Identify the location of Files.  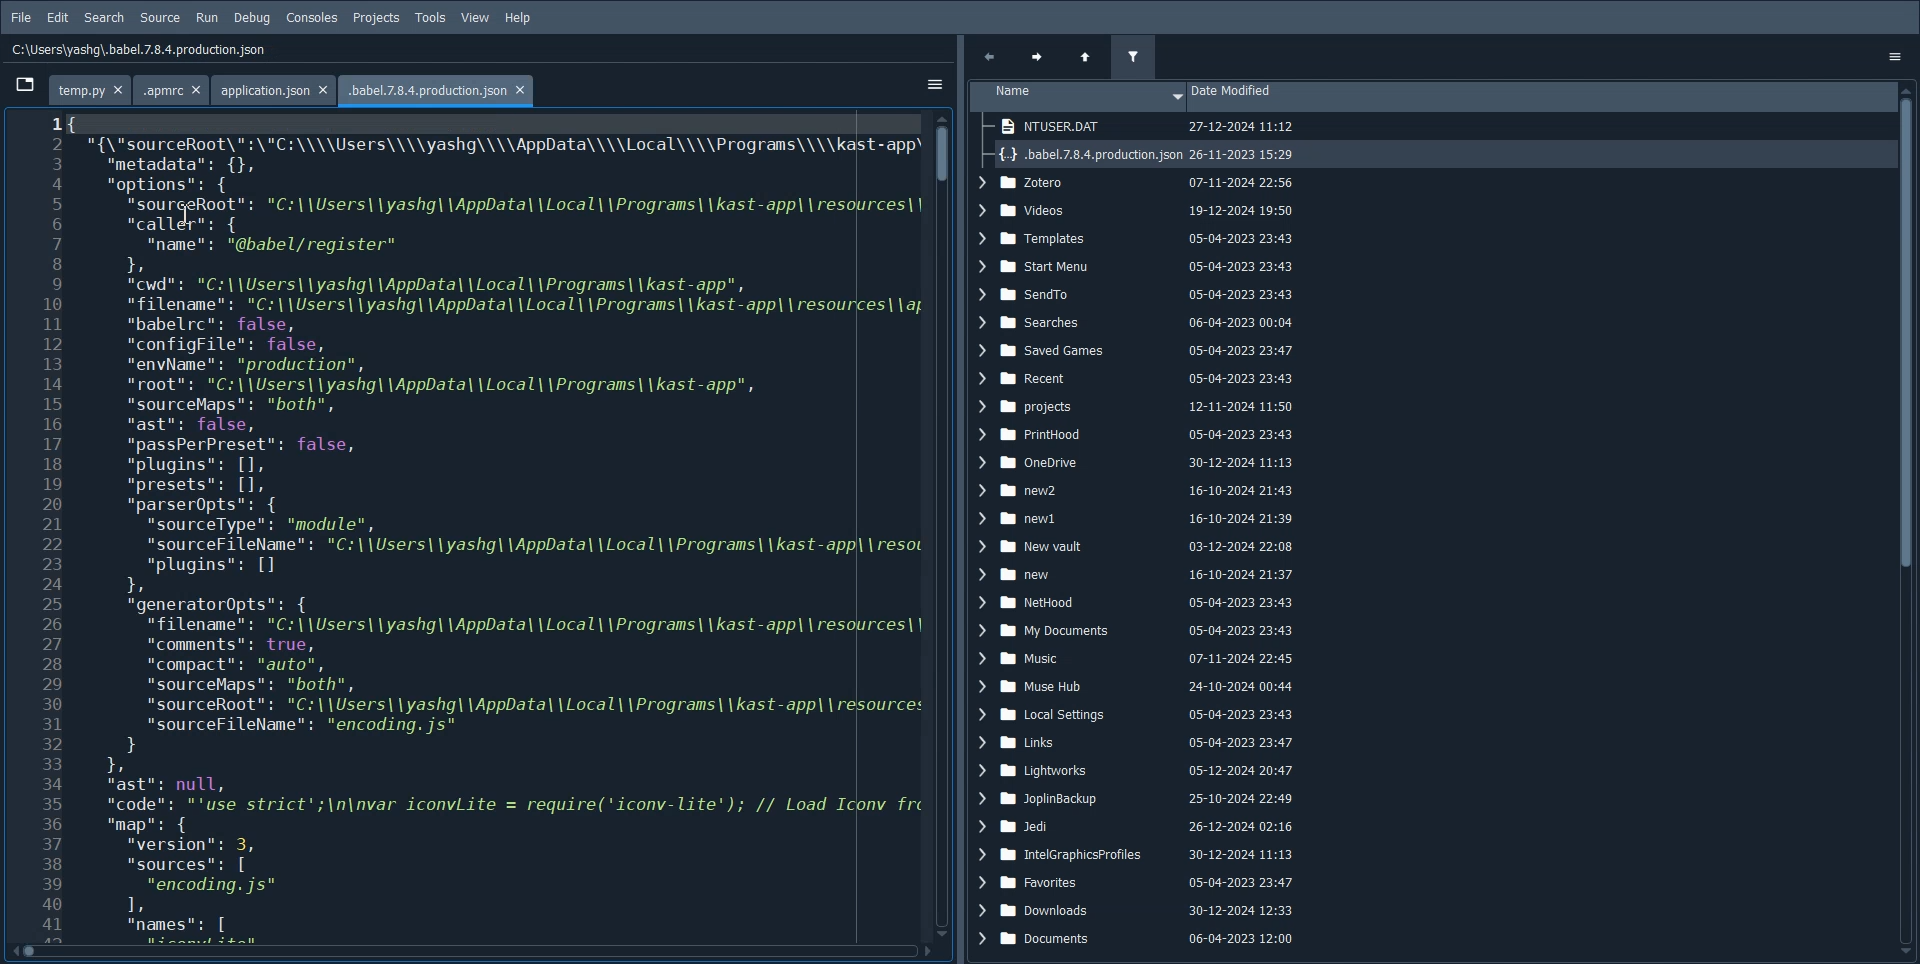
(1147, 568).